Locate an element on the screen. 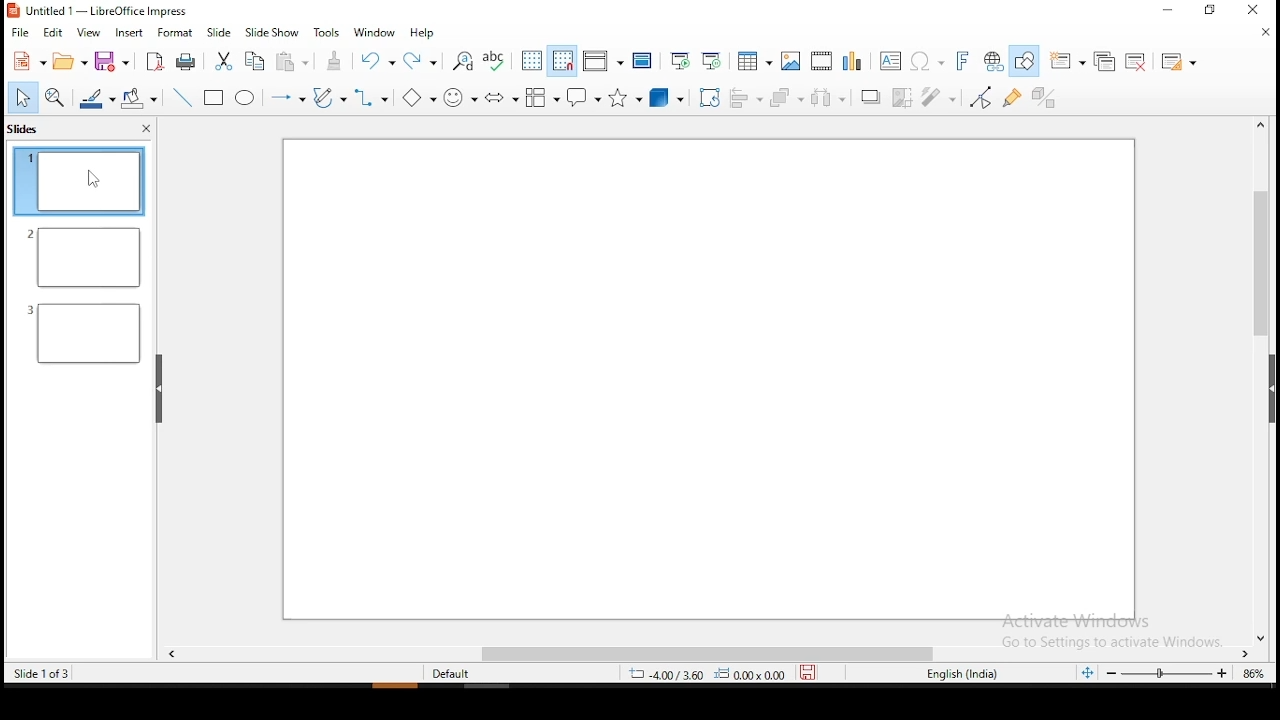  line color is located at coordinates (96, 99).